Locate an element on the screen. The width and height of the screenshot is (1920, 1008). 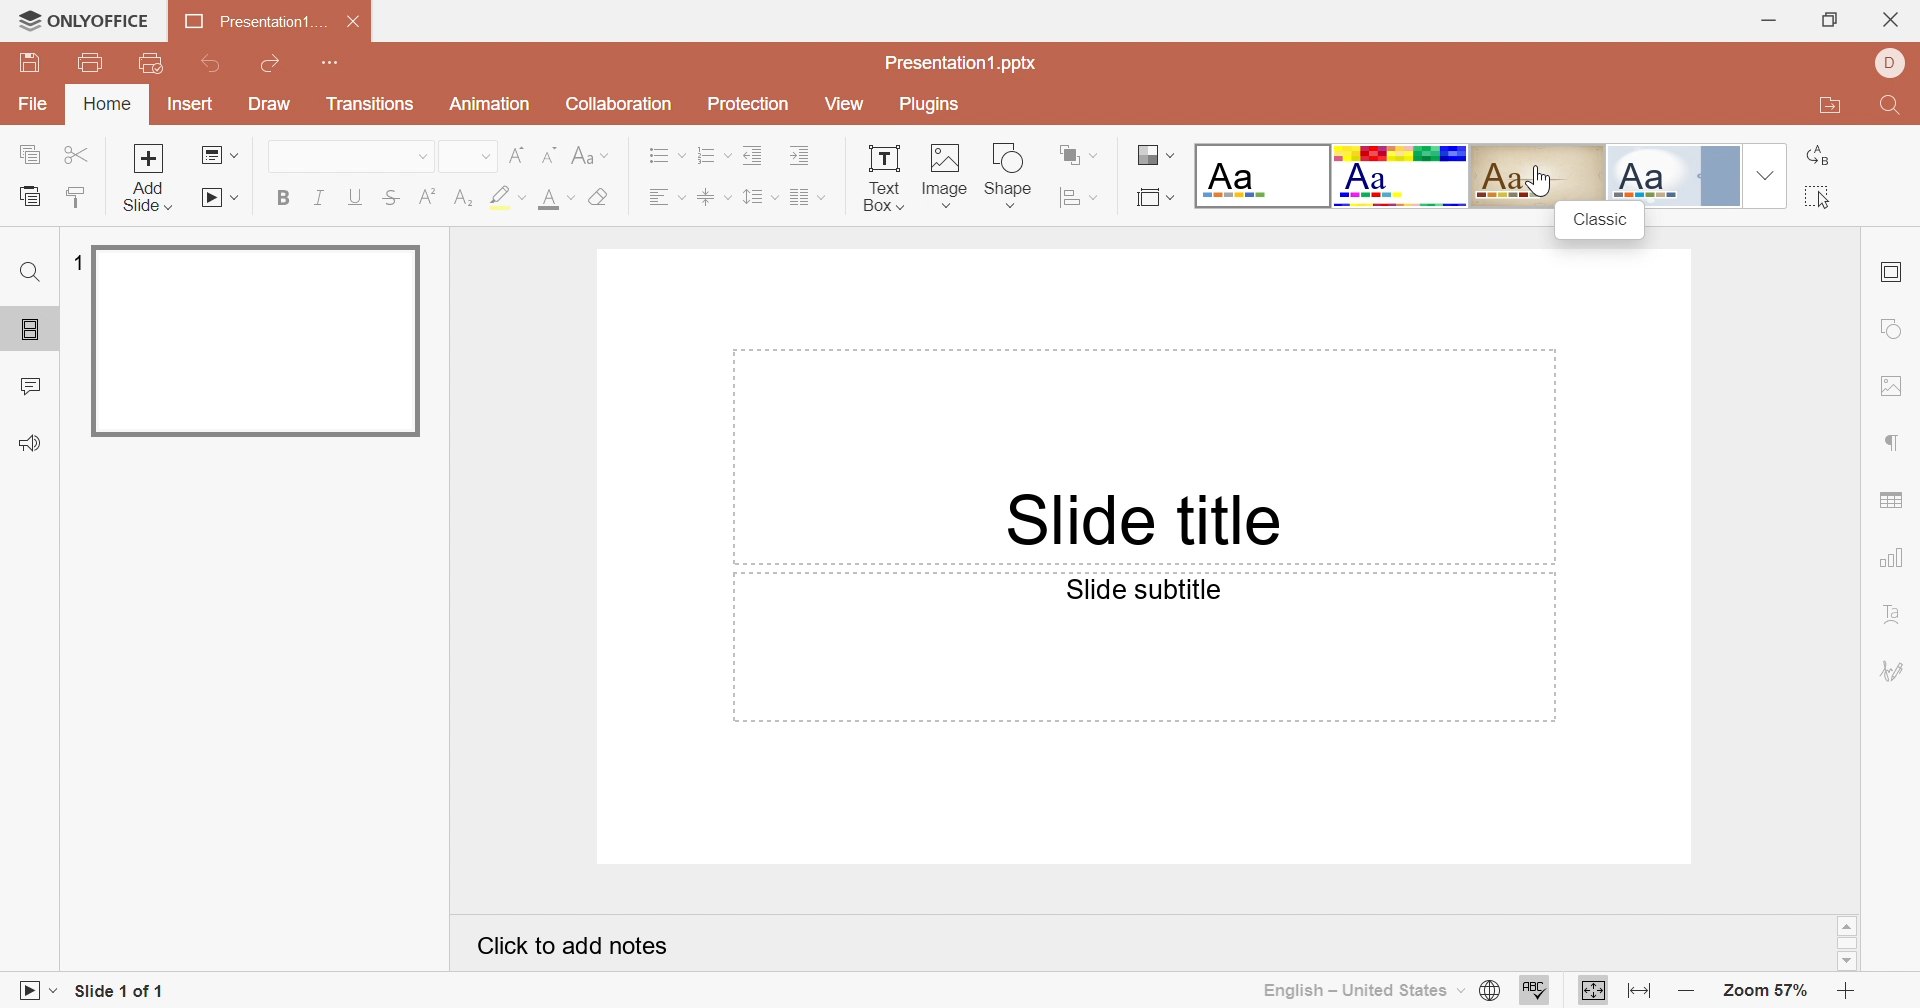
Drop Down is located at coordinates (570, 196).